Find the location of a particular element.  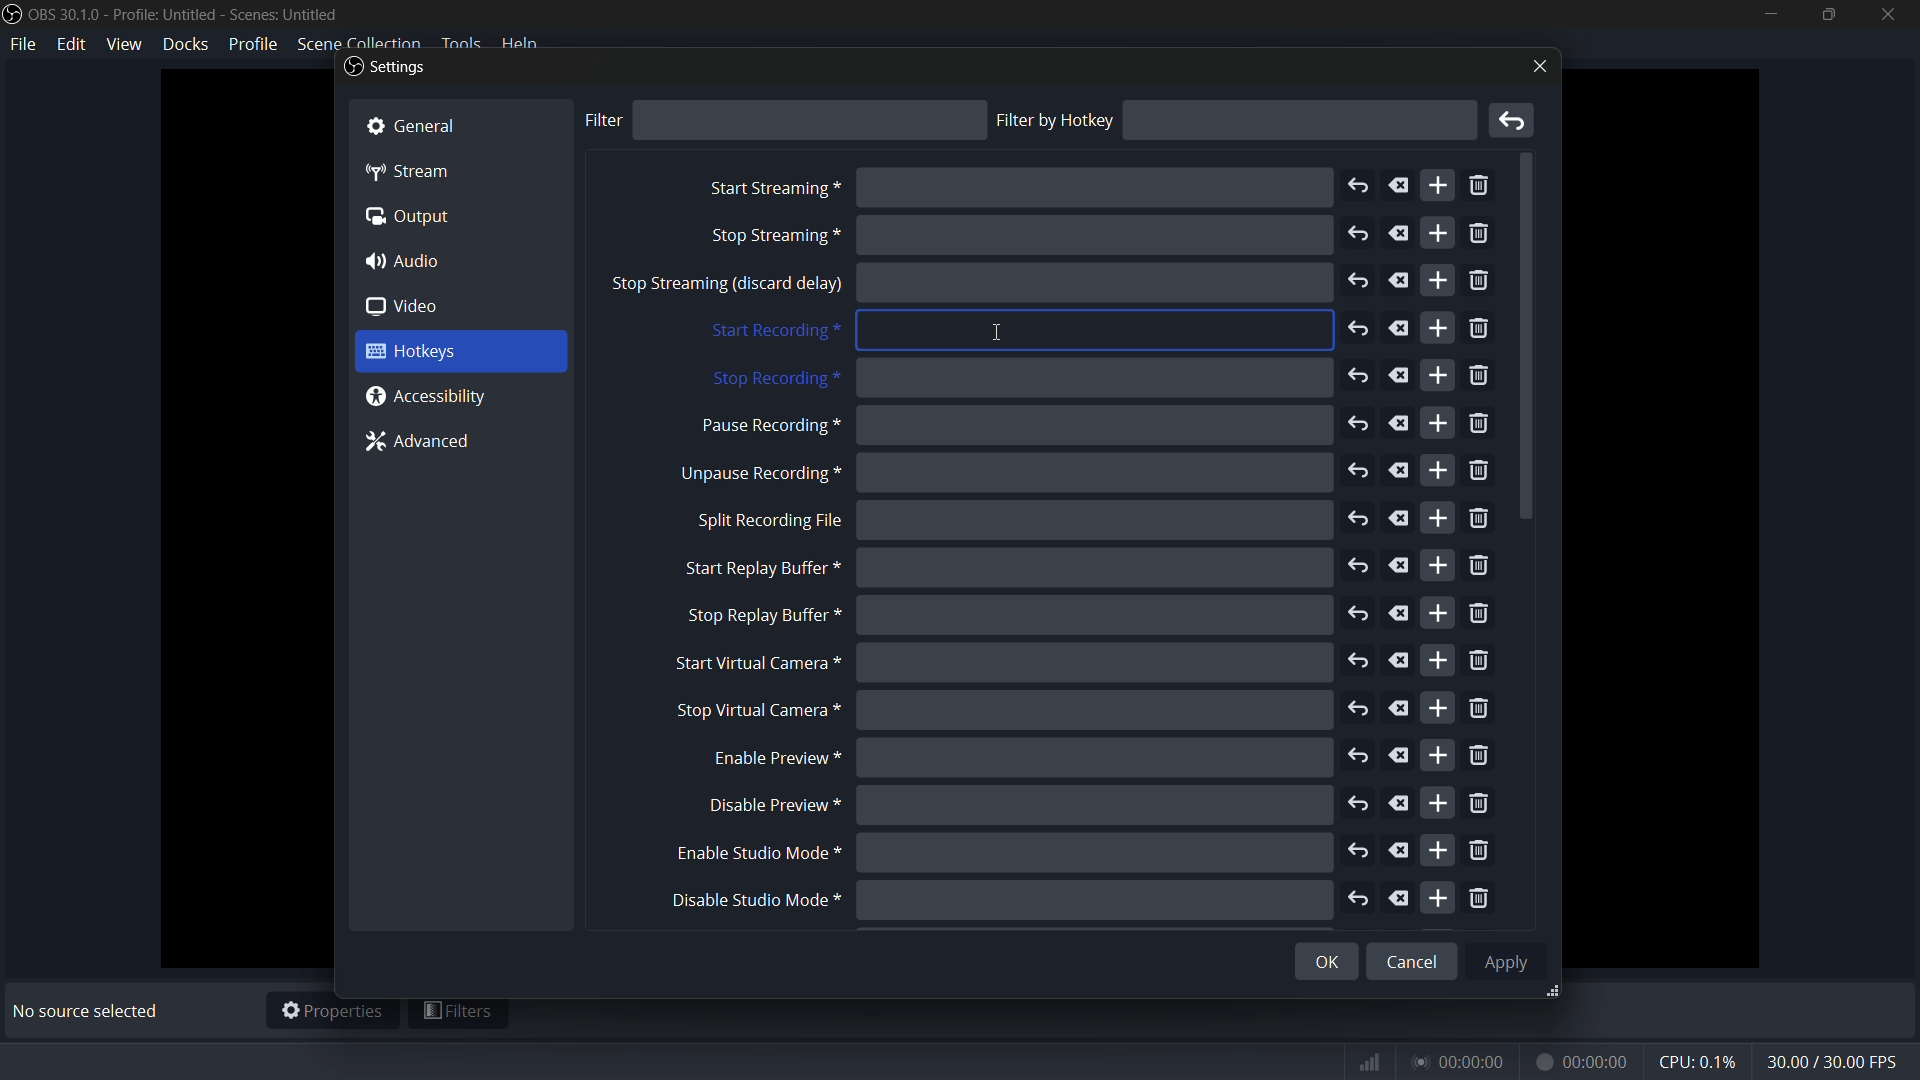

undo is located at coordinates (1355, 187).